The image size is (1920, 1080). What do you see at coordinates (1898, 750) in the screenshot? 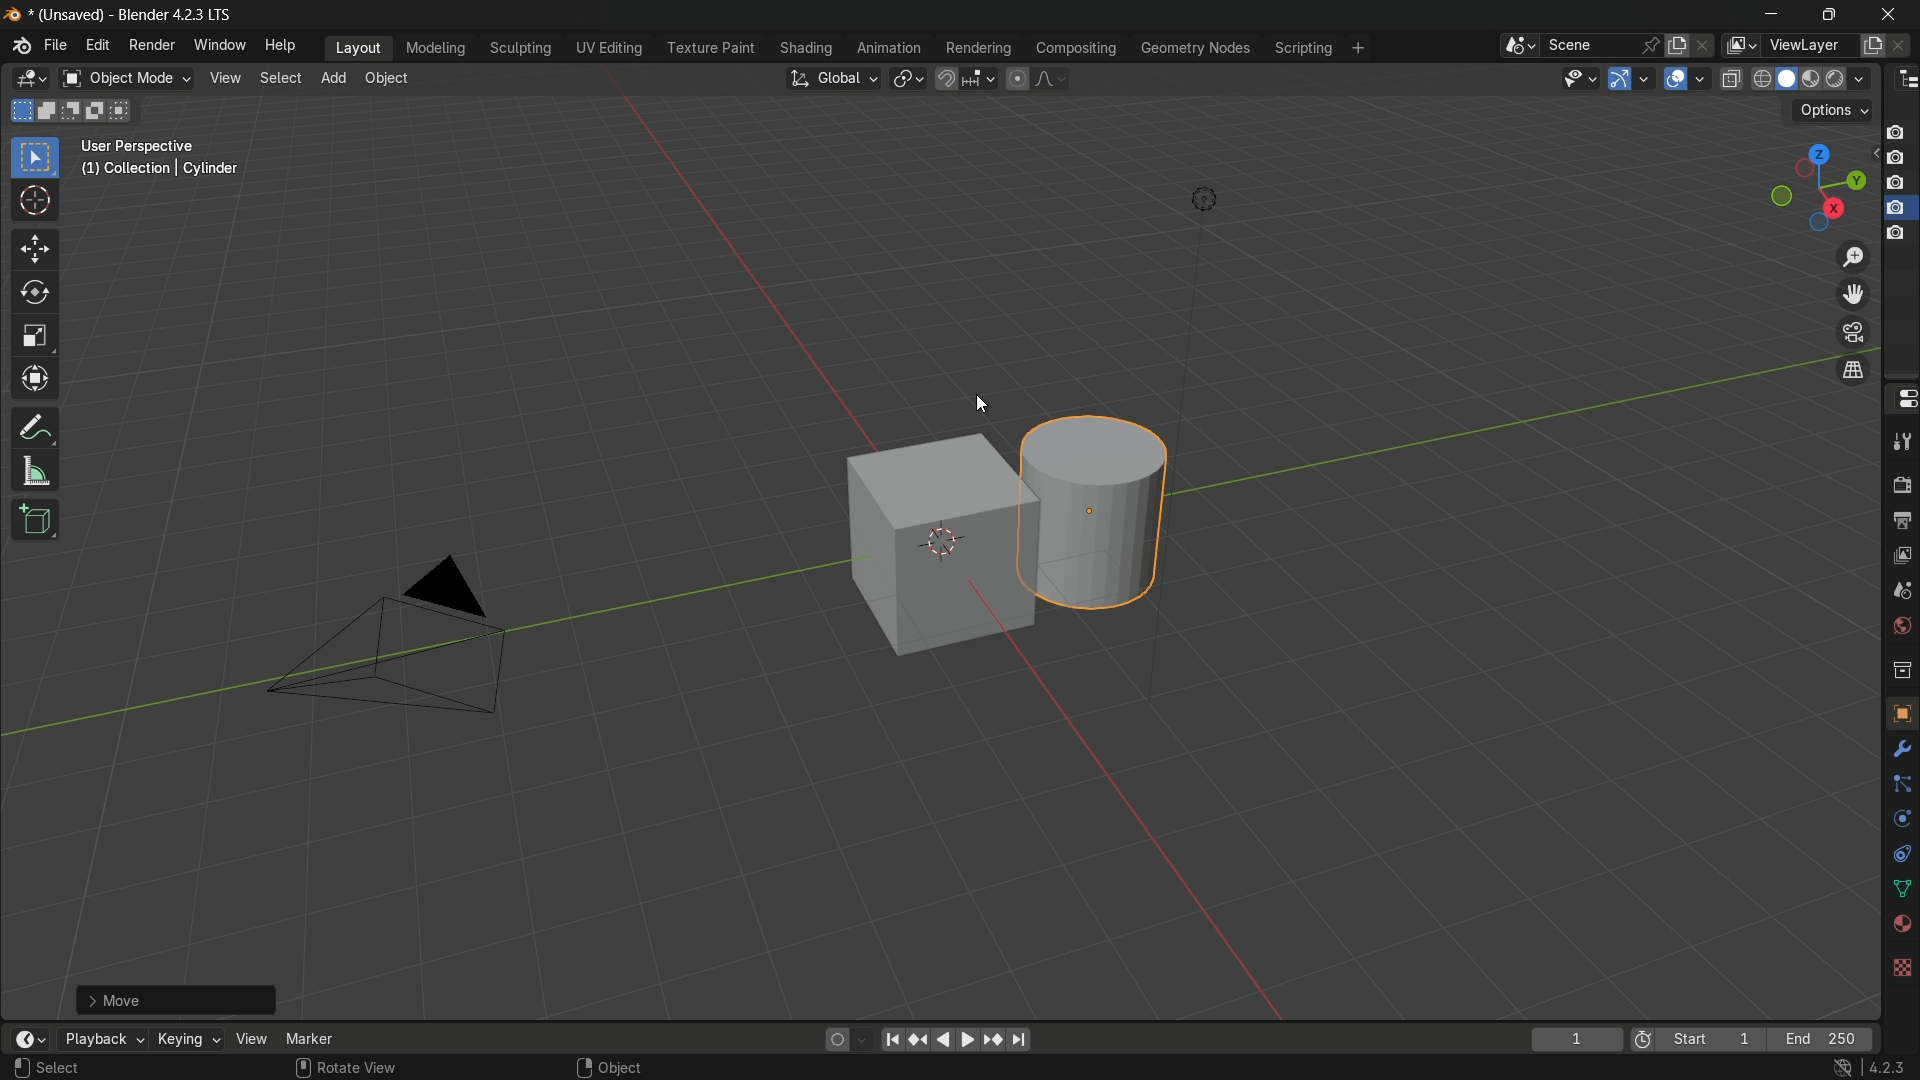
I see `settings` at bounding box center [1898, 750].